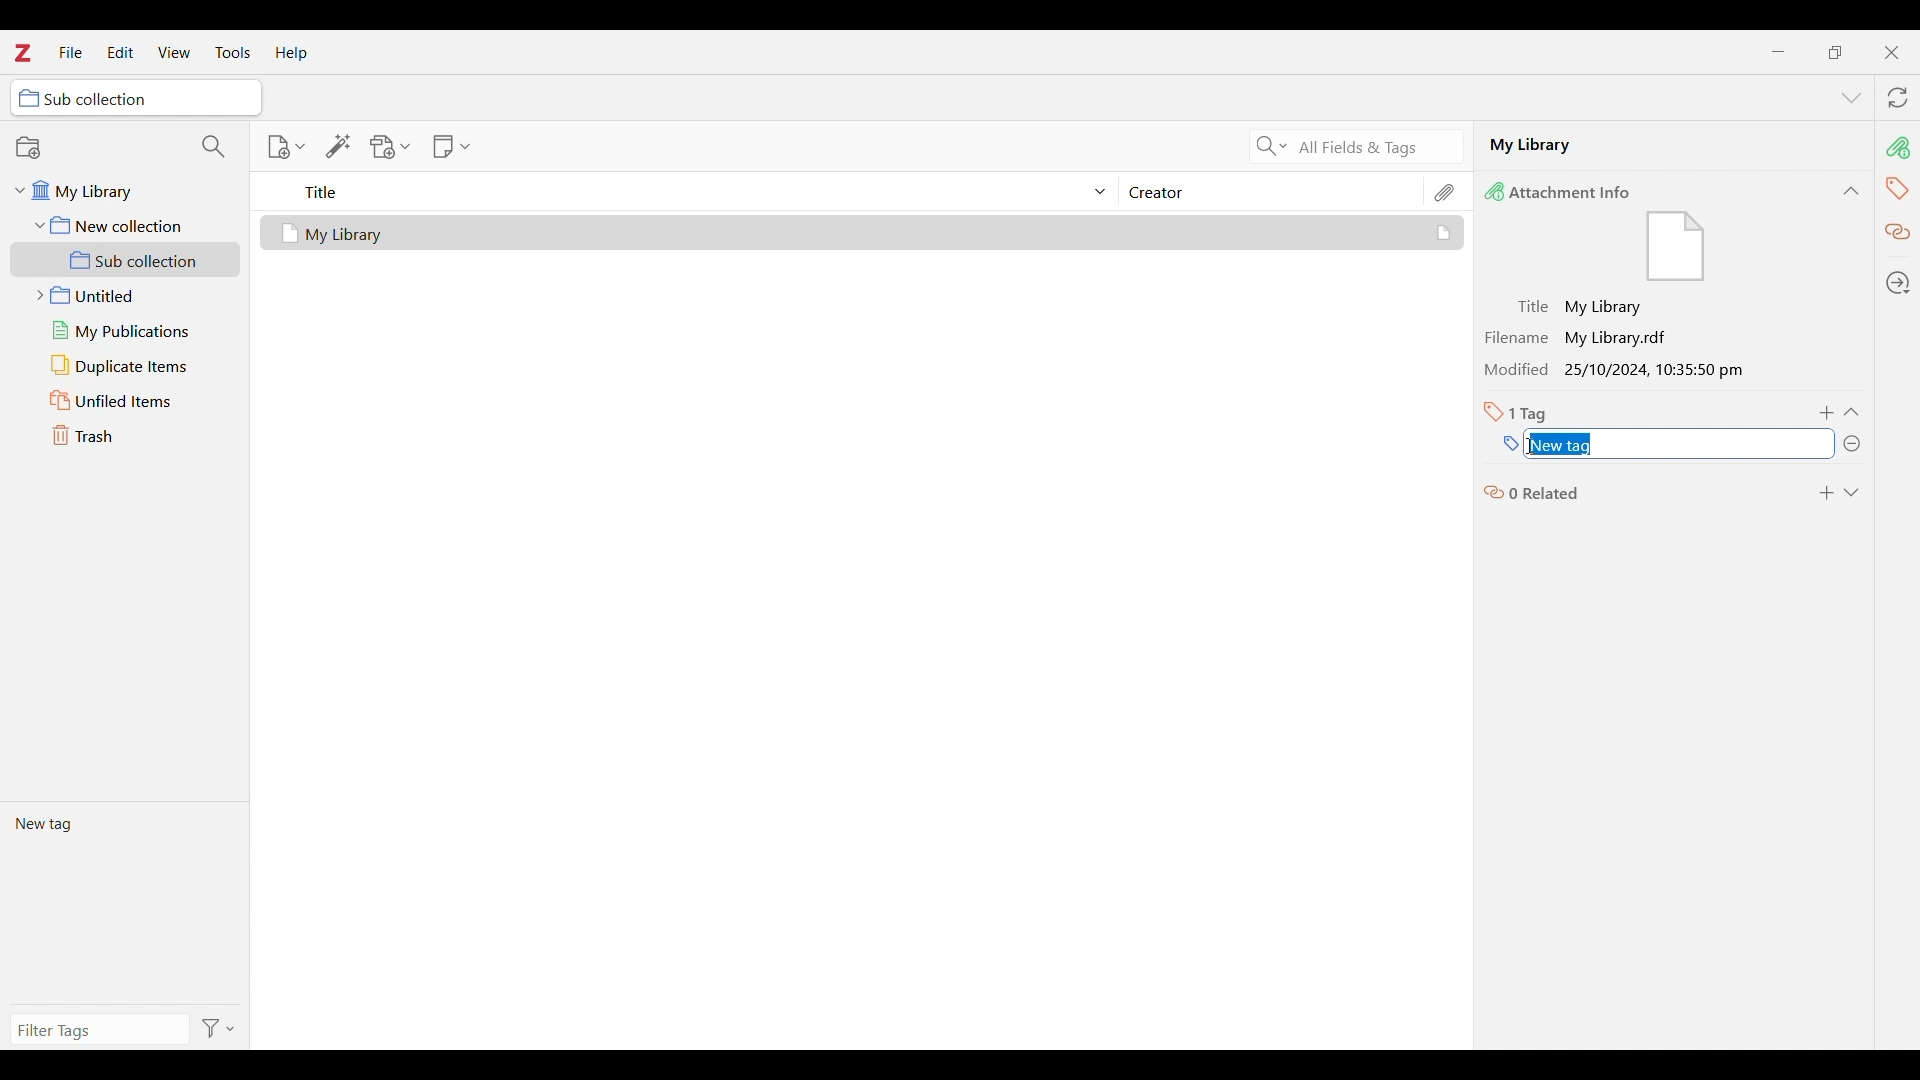 This screenshot has width=1920, height=1080. I want to click on Duplicate items folder, so click(126, 366).